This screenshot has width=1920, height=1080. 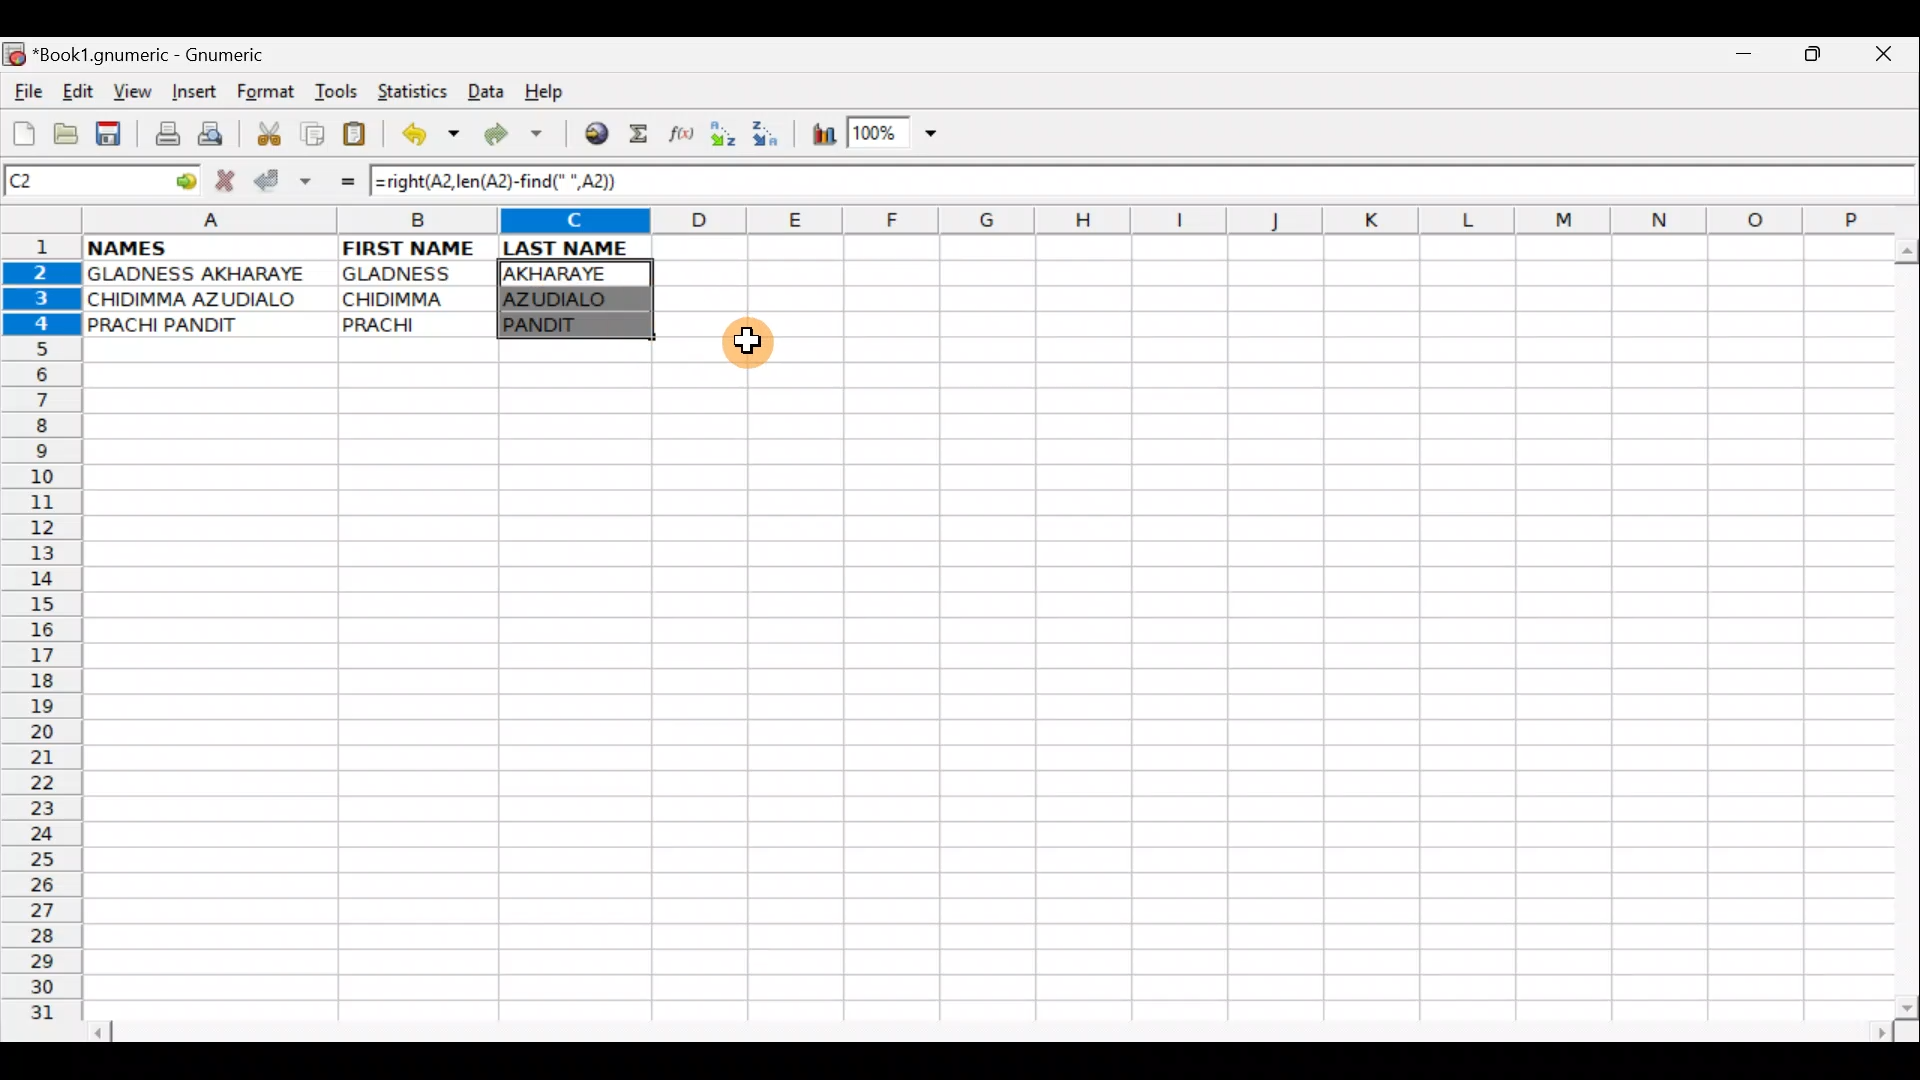 What do you see at coordinates (167, 55) in the screenshot?
I see `*Book1.gnumeric - Gnumeric` at bounding box center [167, 55].